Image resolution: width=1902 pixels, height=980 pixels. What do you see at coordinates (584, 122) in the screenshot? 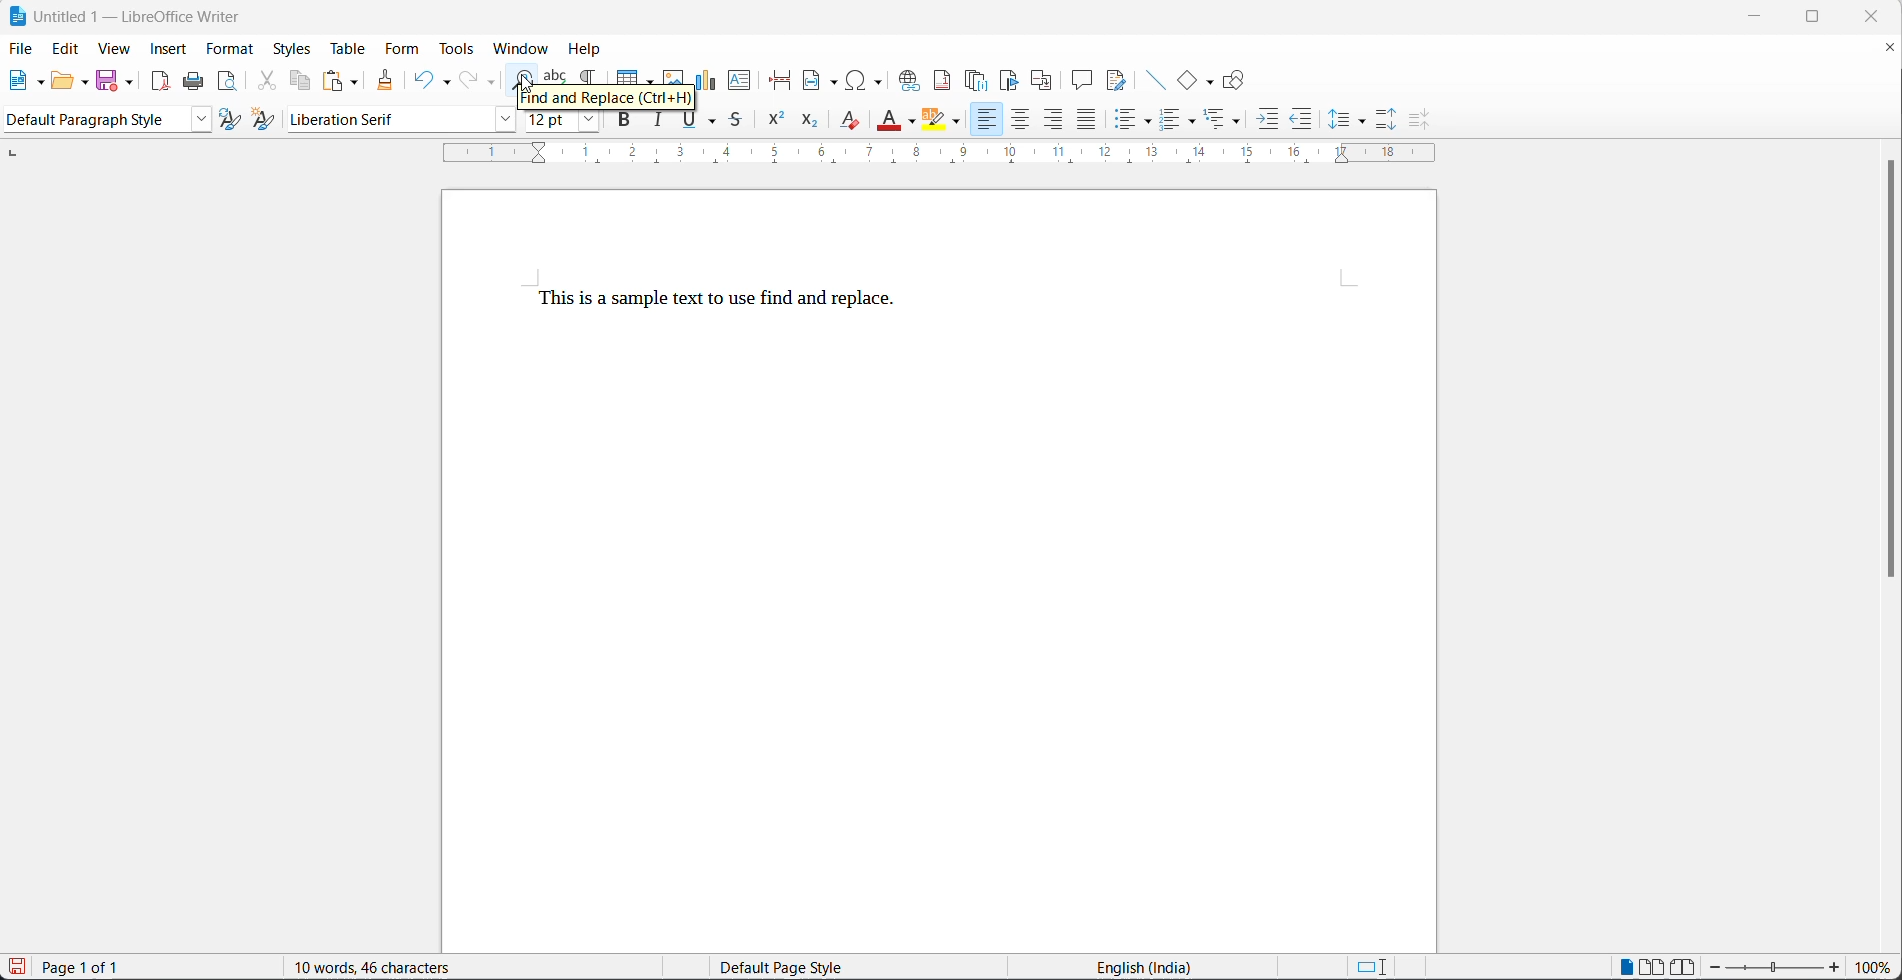
I see `font size options` at bounding box center [584, 122].